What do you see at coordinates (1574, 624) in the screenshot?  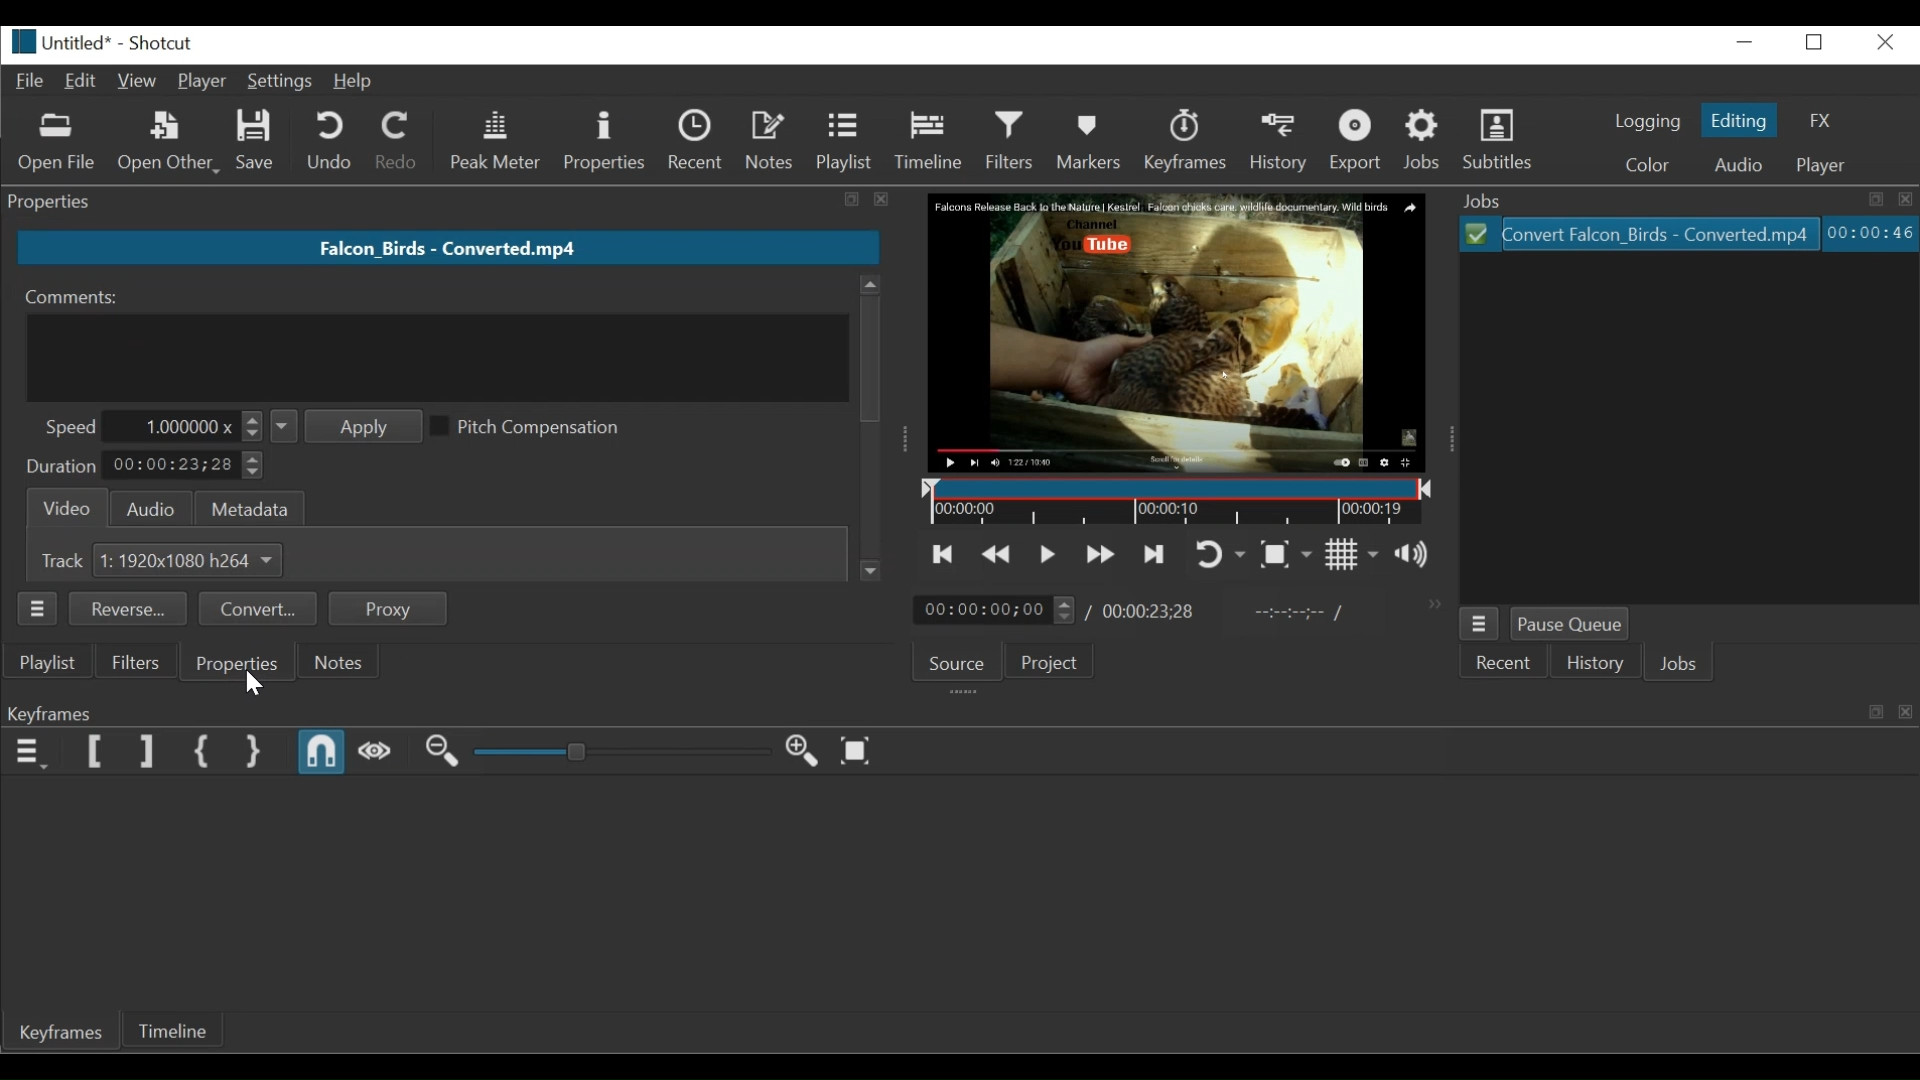 I see `Pause Queue` at bounding box center [1574, 624].